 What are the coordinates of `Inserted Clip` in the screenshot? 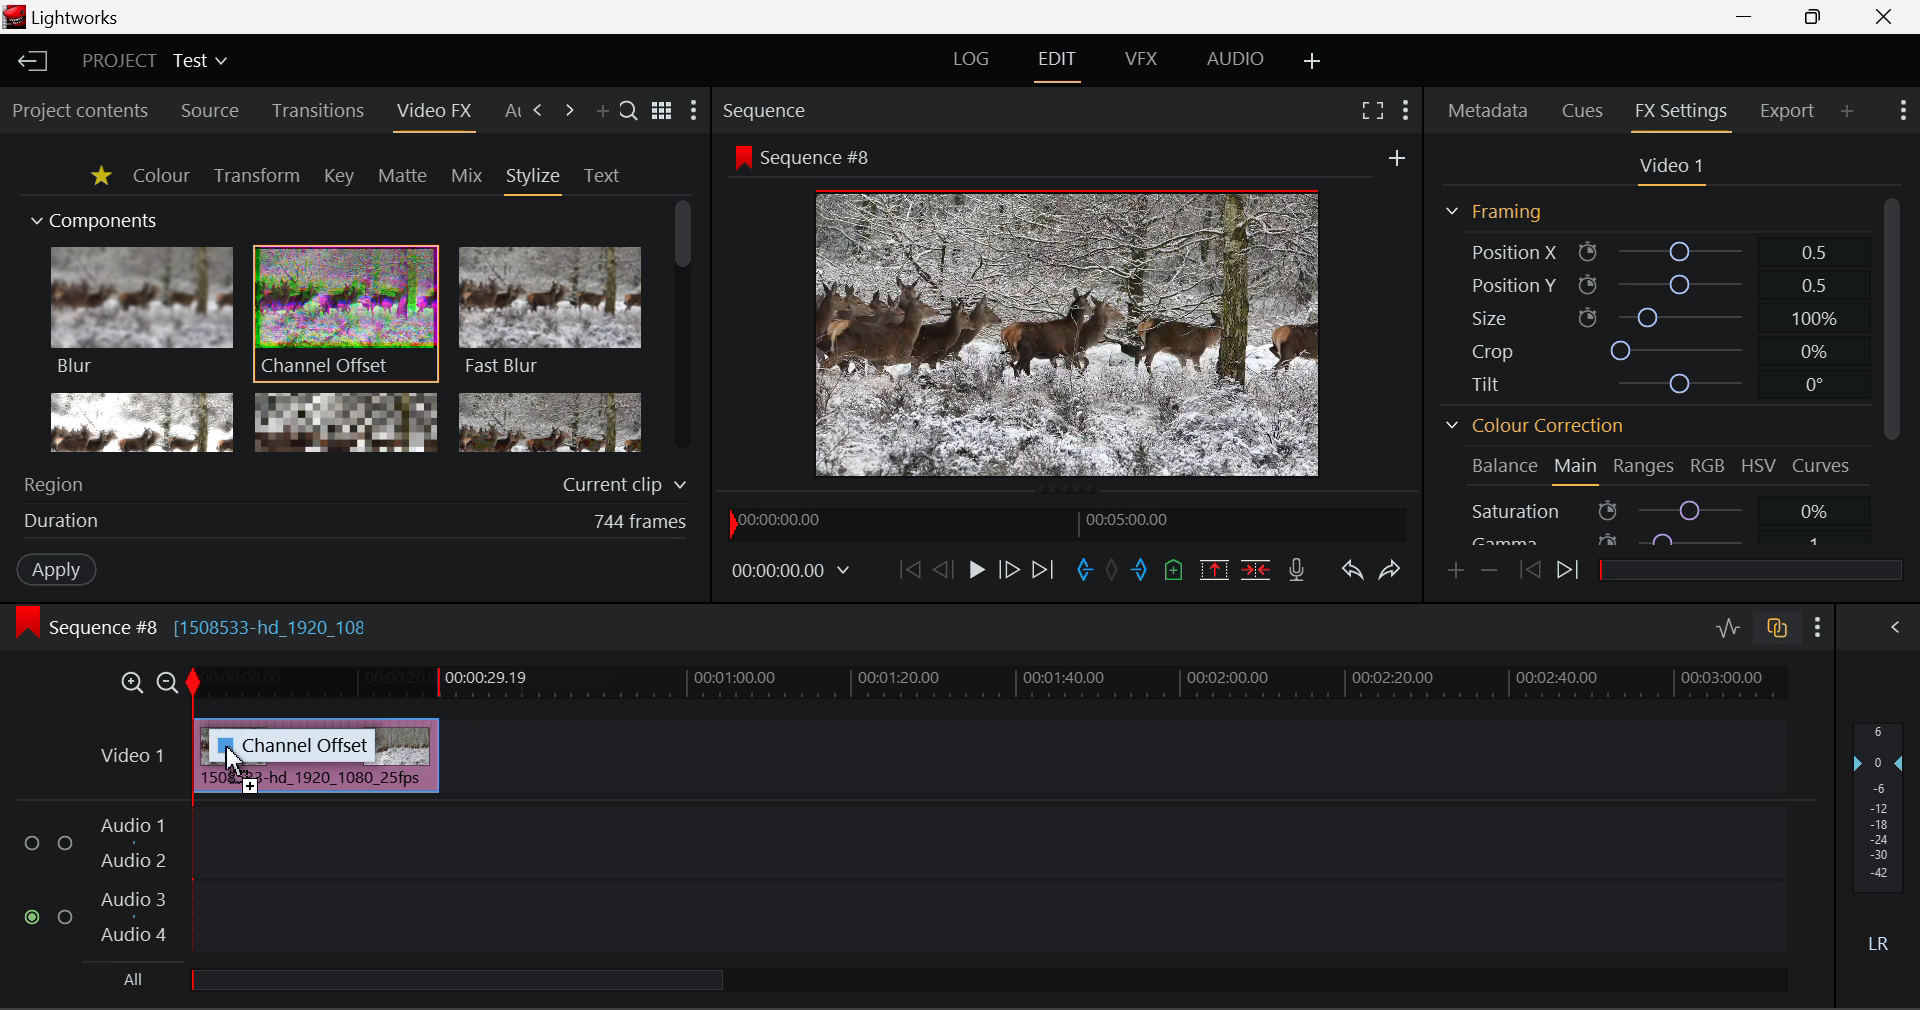 It's located at (316, 782).